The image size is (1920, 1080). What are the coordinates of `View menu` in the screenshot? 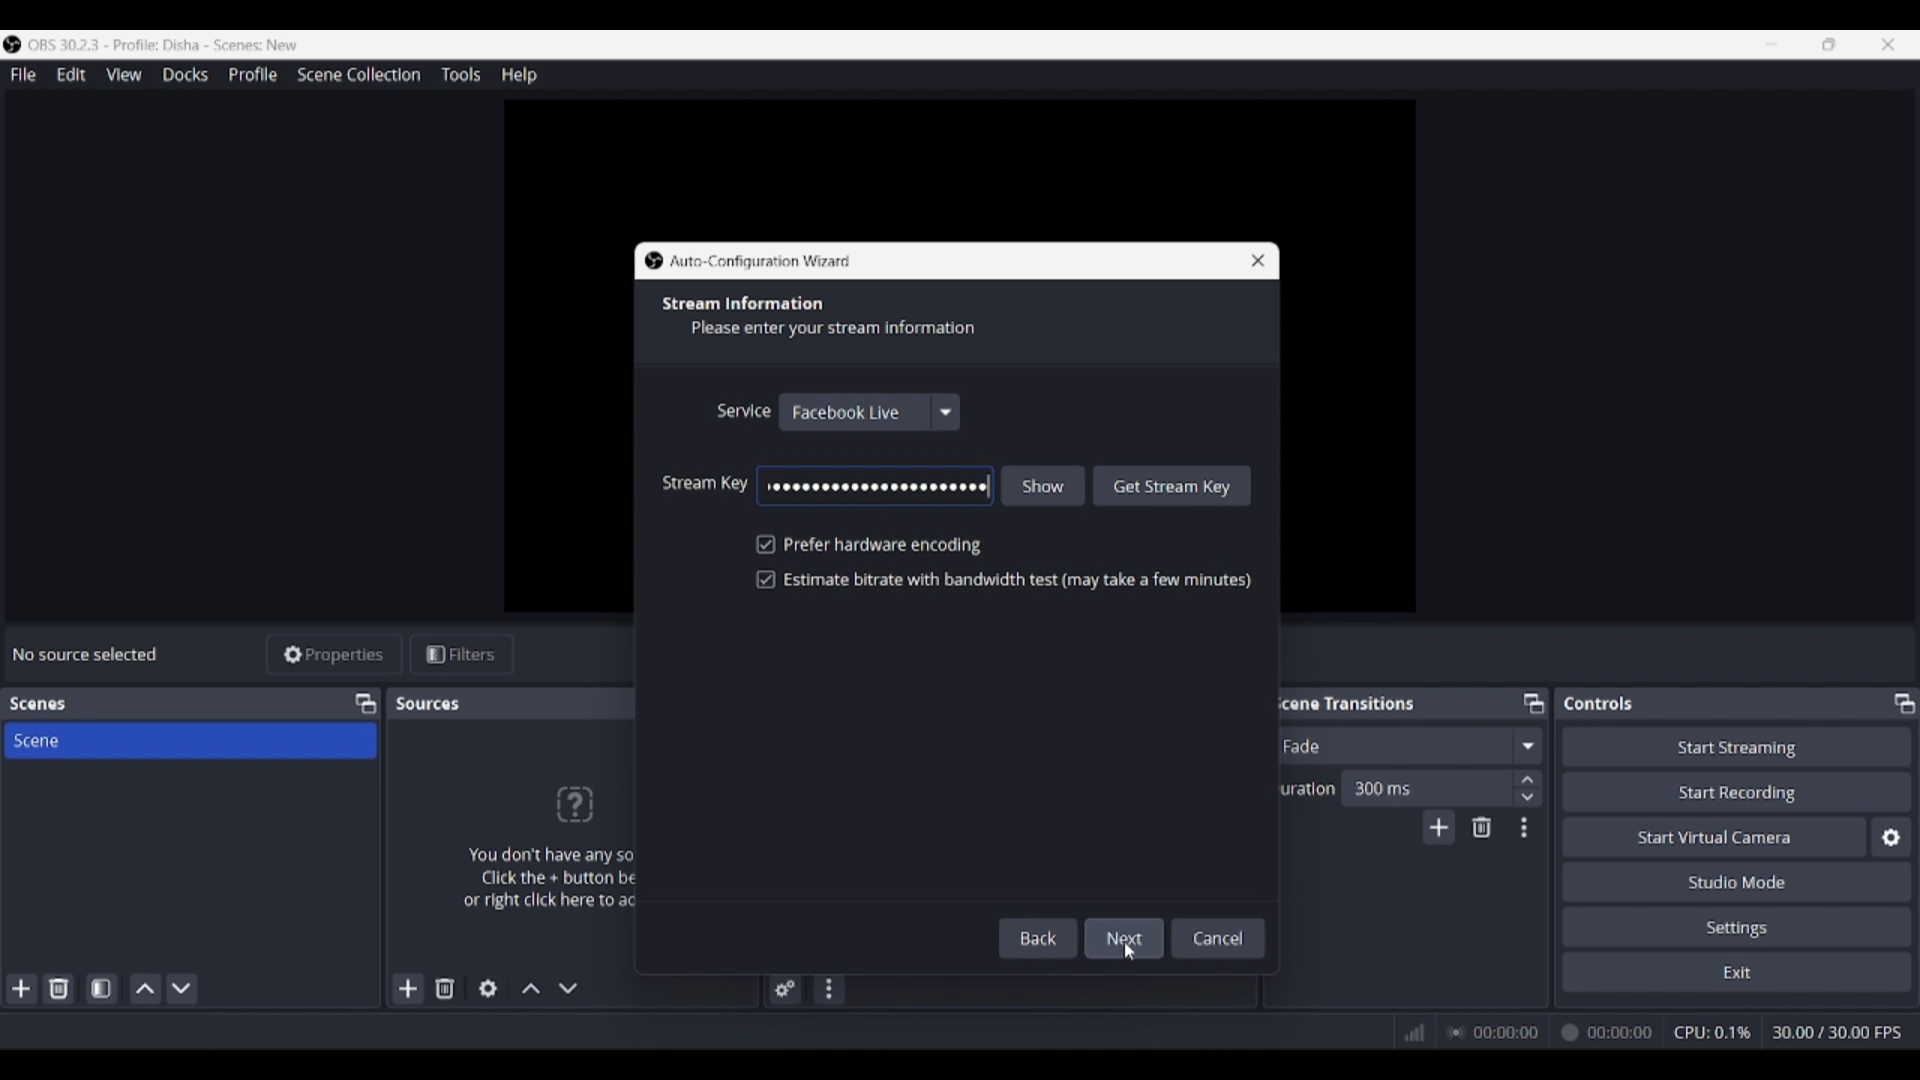 It's located at (124, 74).